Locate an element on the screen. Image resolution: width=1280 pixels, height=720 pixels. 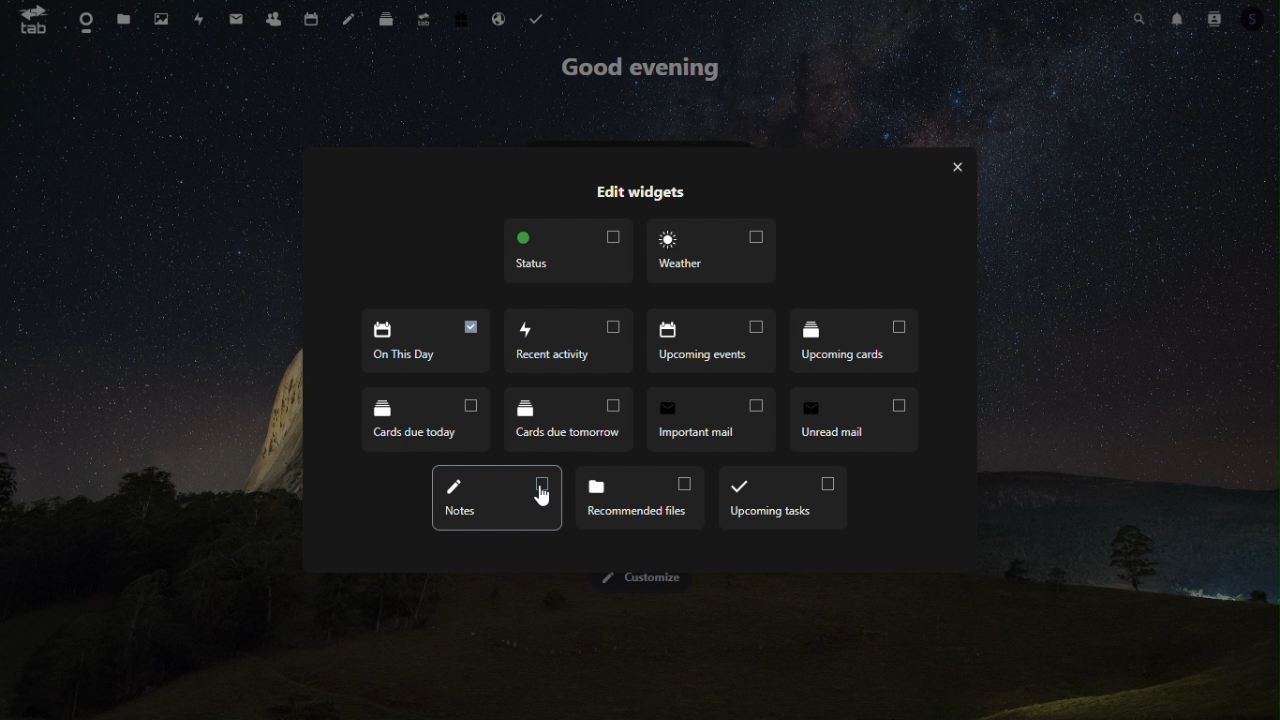
Upcoming events is located at coordinates (567, 341).